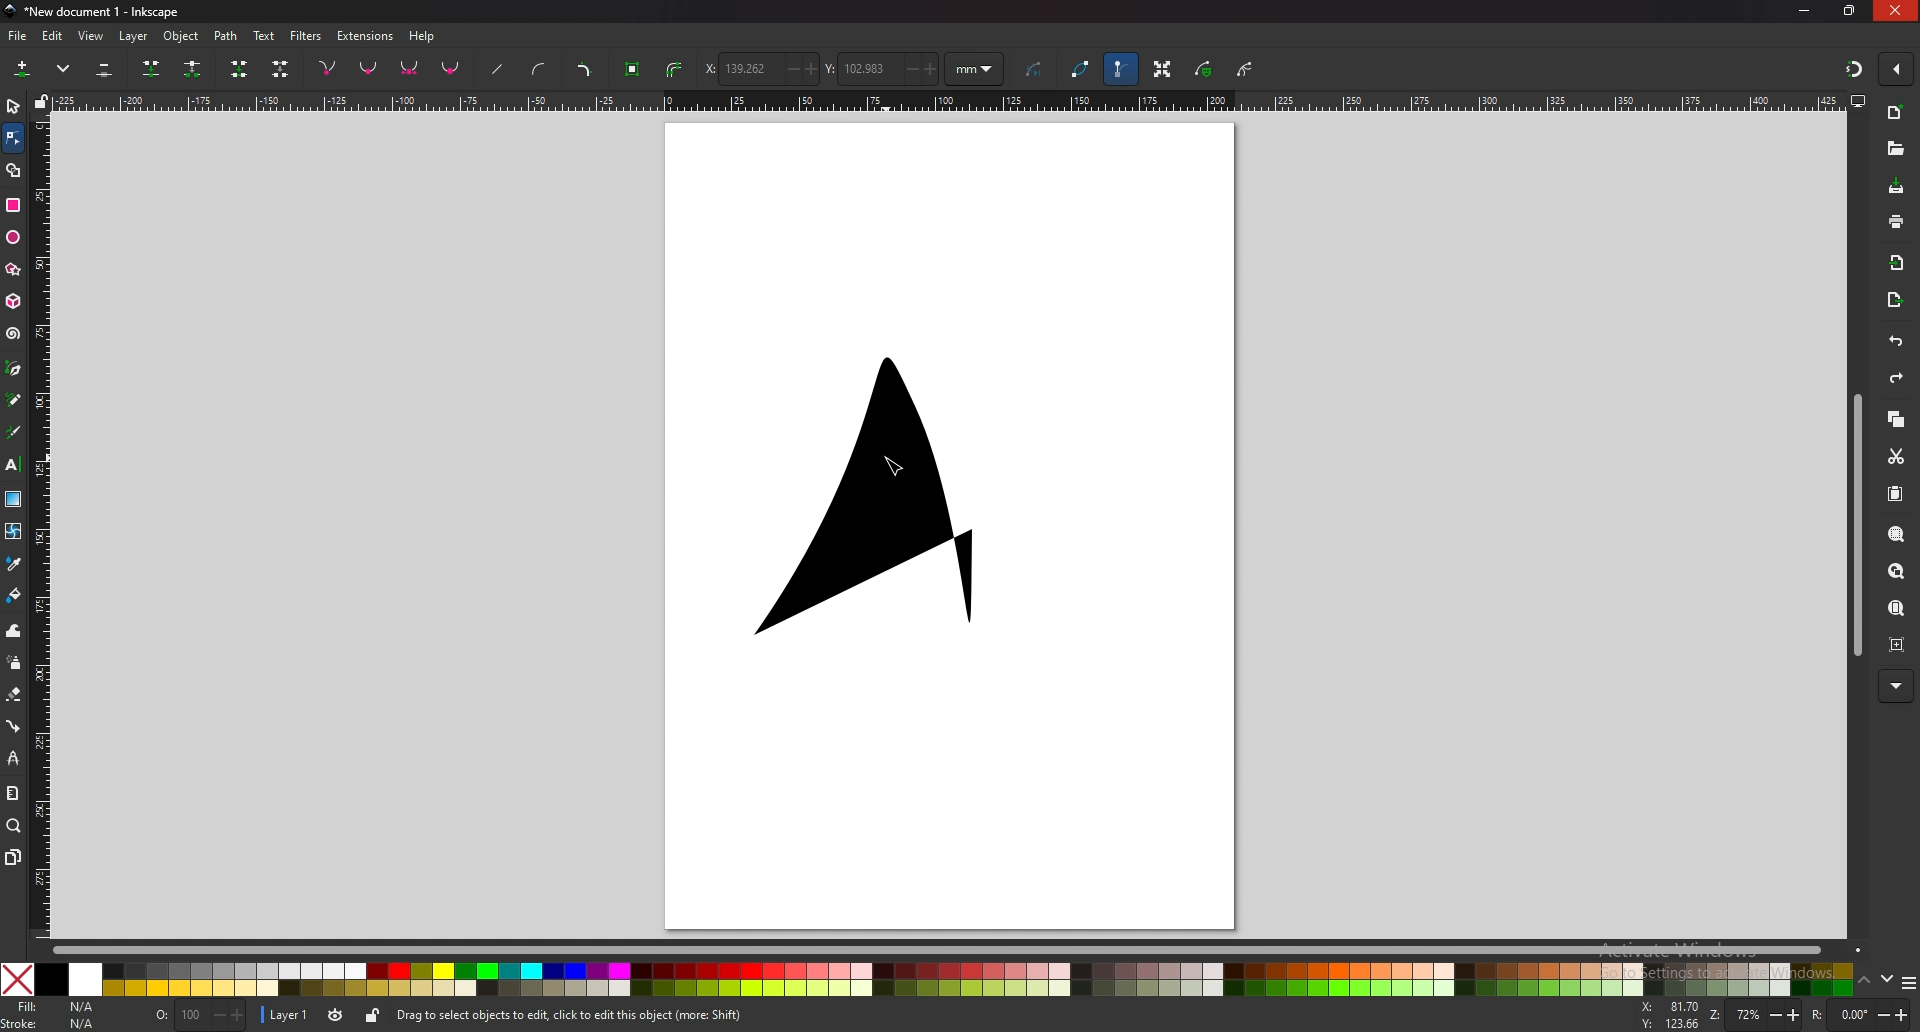 This screenshot has width=1920, height=1032. I want to click on down, so click(1888, 980).